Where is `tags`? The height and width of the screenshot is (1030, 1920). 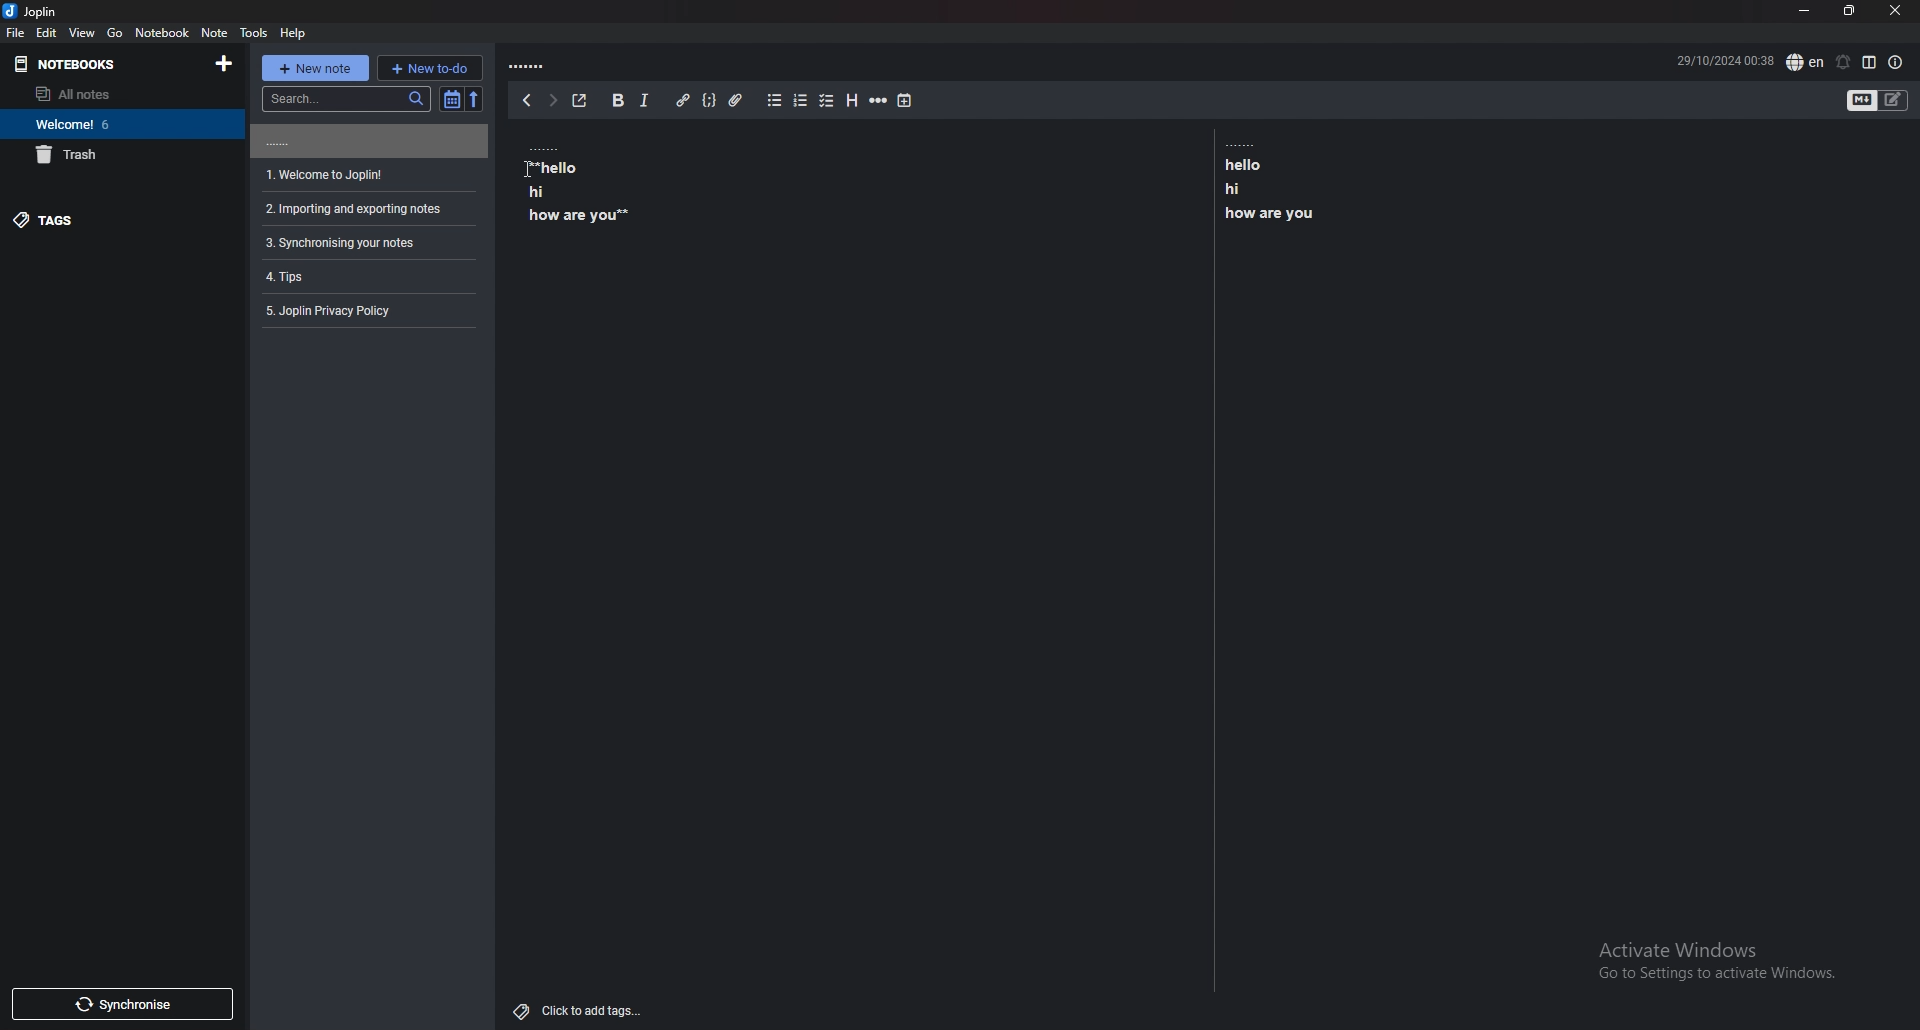
tags is located at coordinates (115, 221).